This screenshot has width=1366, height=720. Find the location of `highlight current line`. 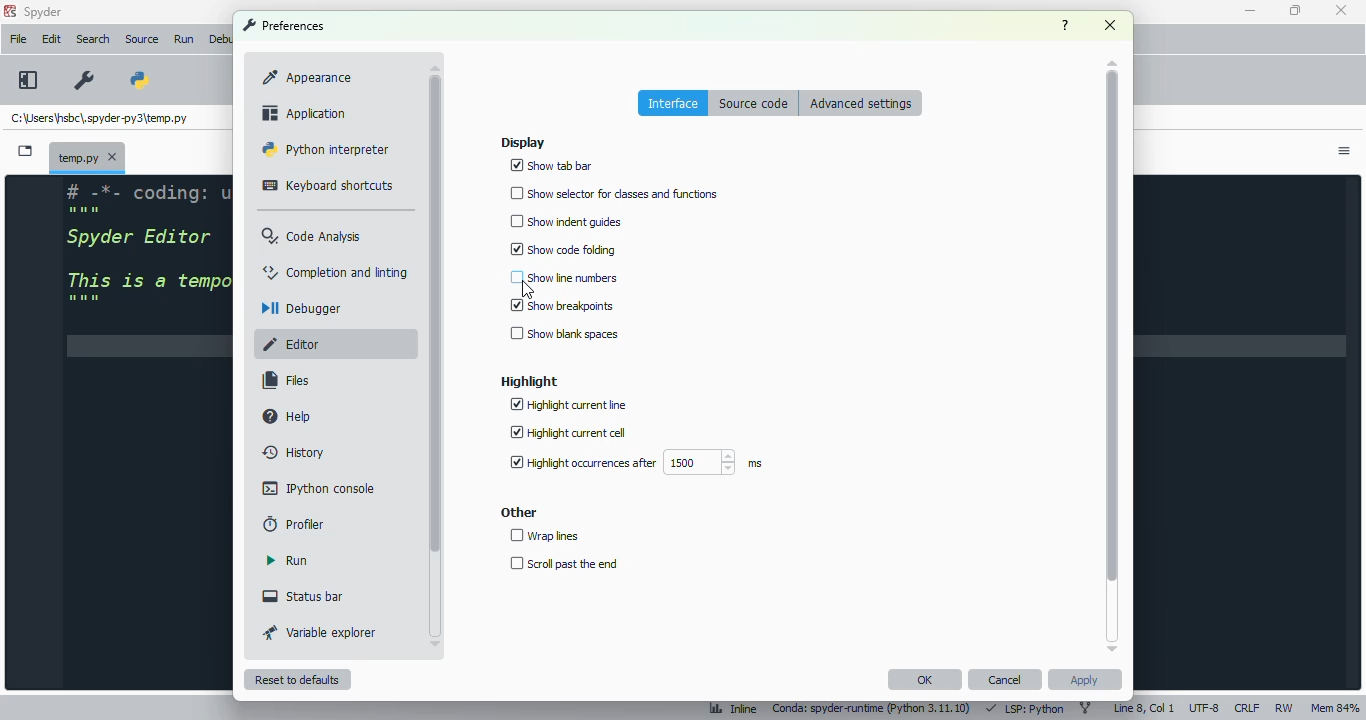

highlight current line is located at coordinates (569, 405).